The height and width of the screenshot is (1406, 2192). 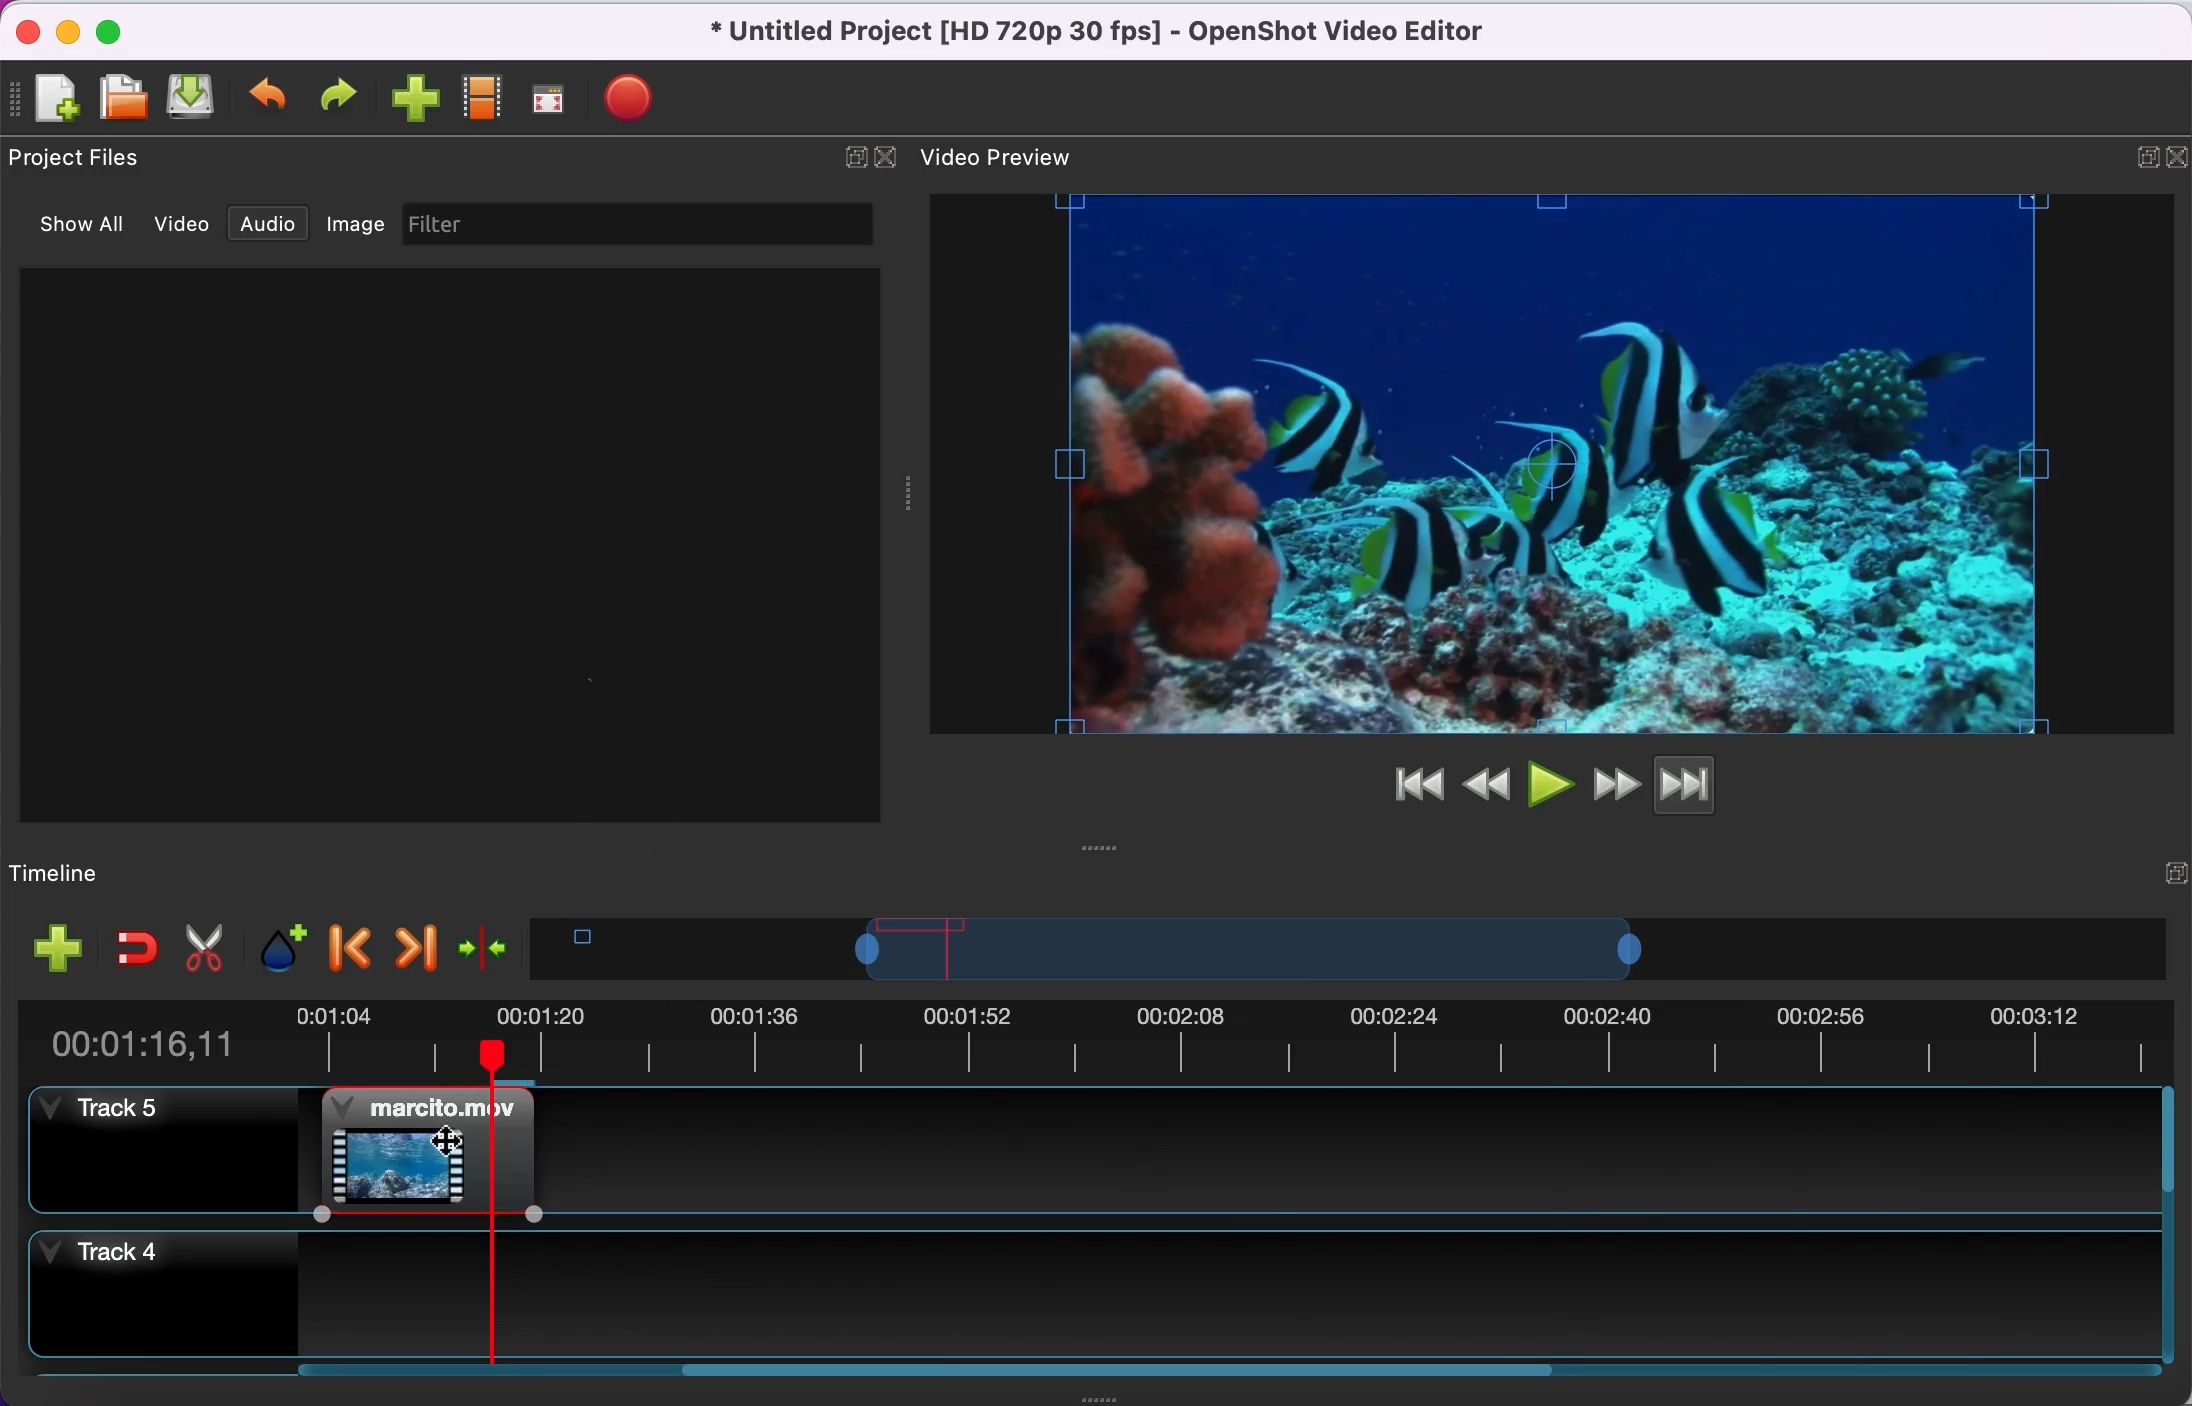 What do you see at coordinates (1612, 782) in the screenshot?
I see `fast forward` at bounding box center [1612, 782].